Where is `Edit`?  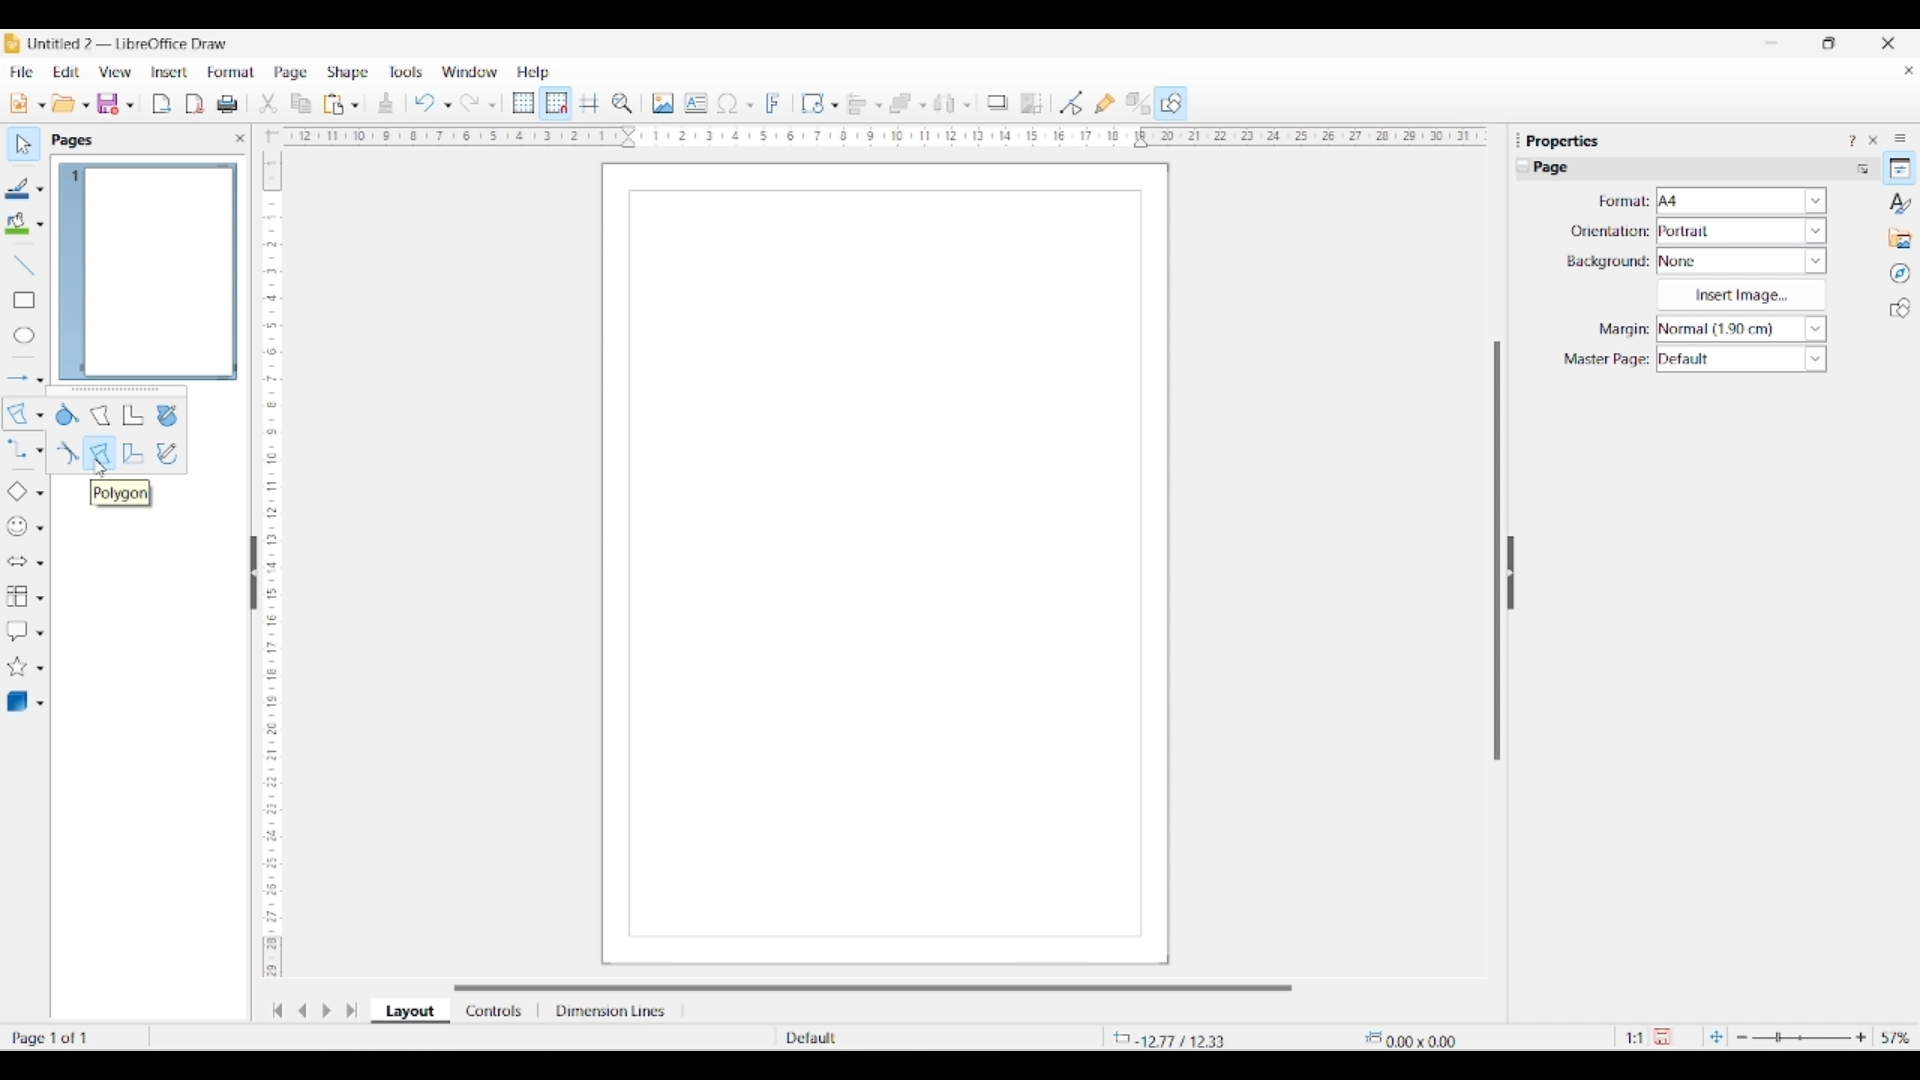 Edit is located at coordinates (66, 72).